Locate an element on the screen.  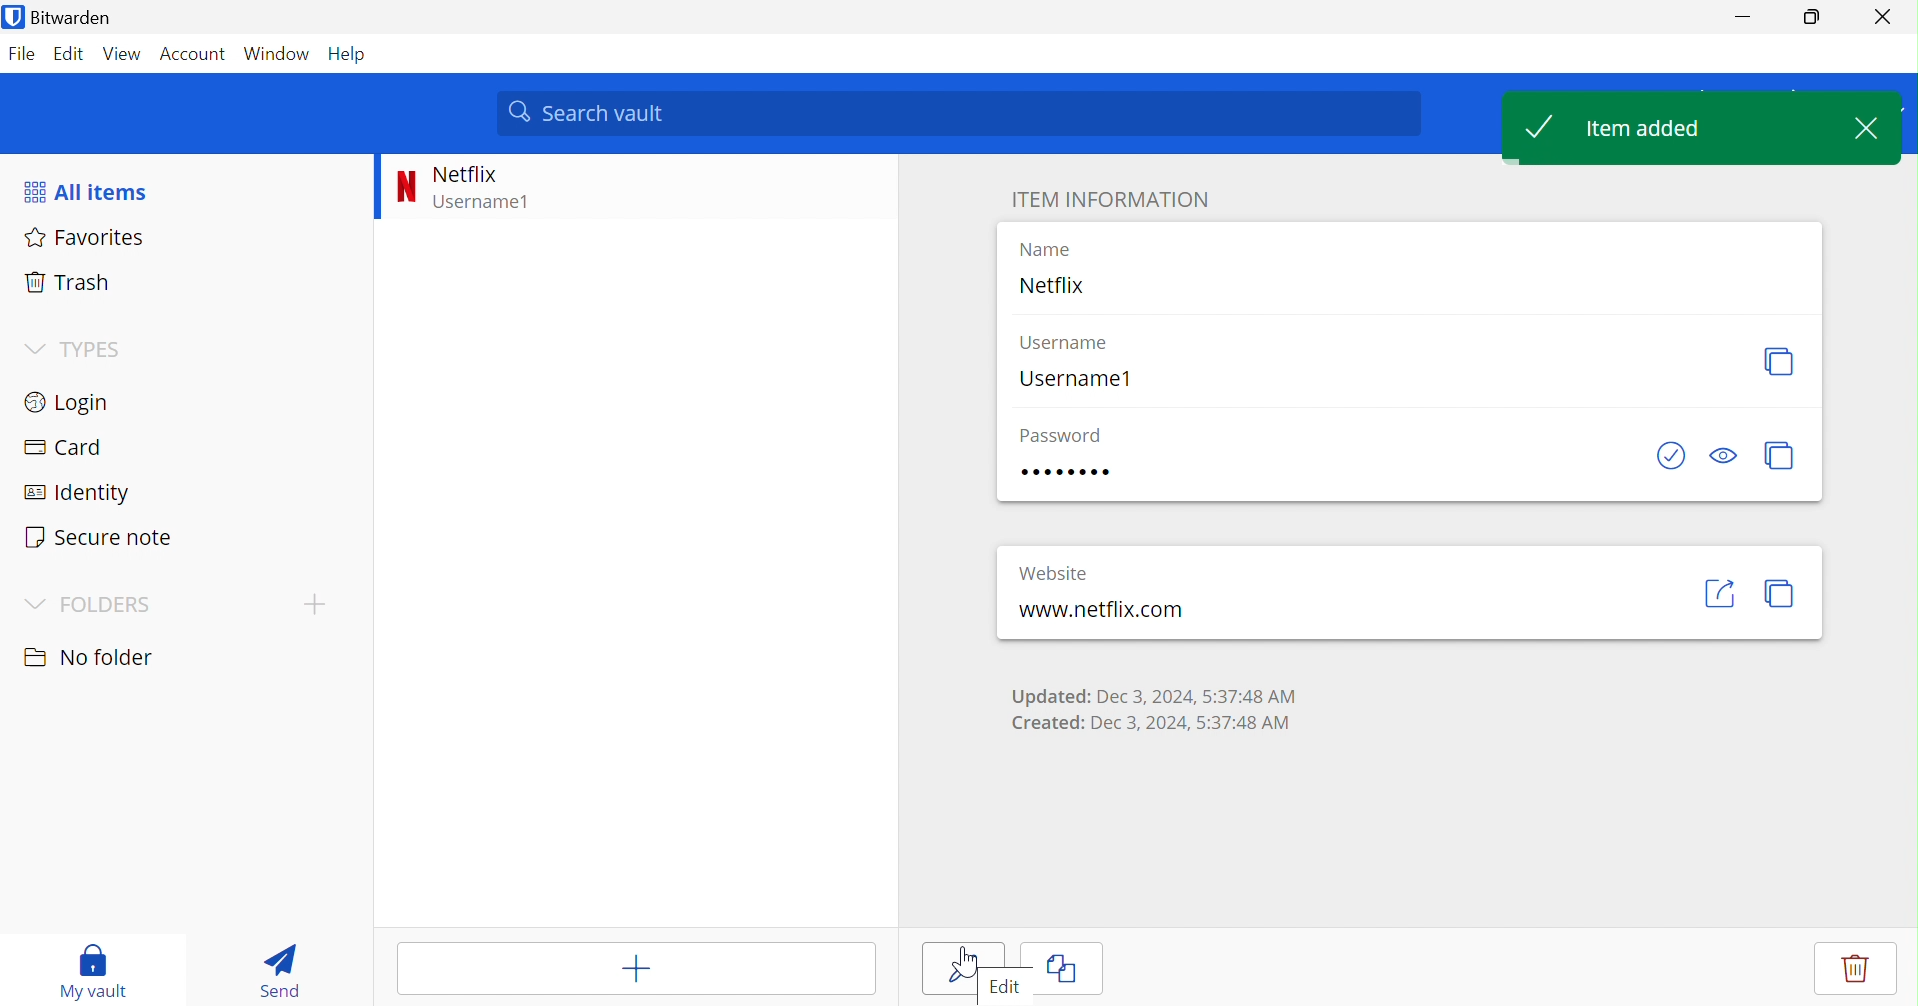
Minimize is located at coordinates (1749, 18).